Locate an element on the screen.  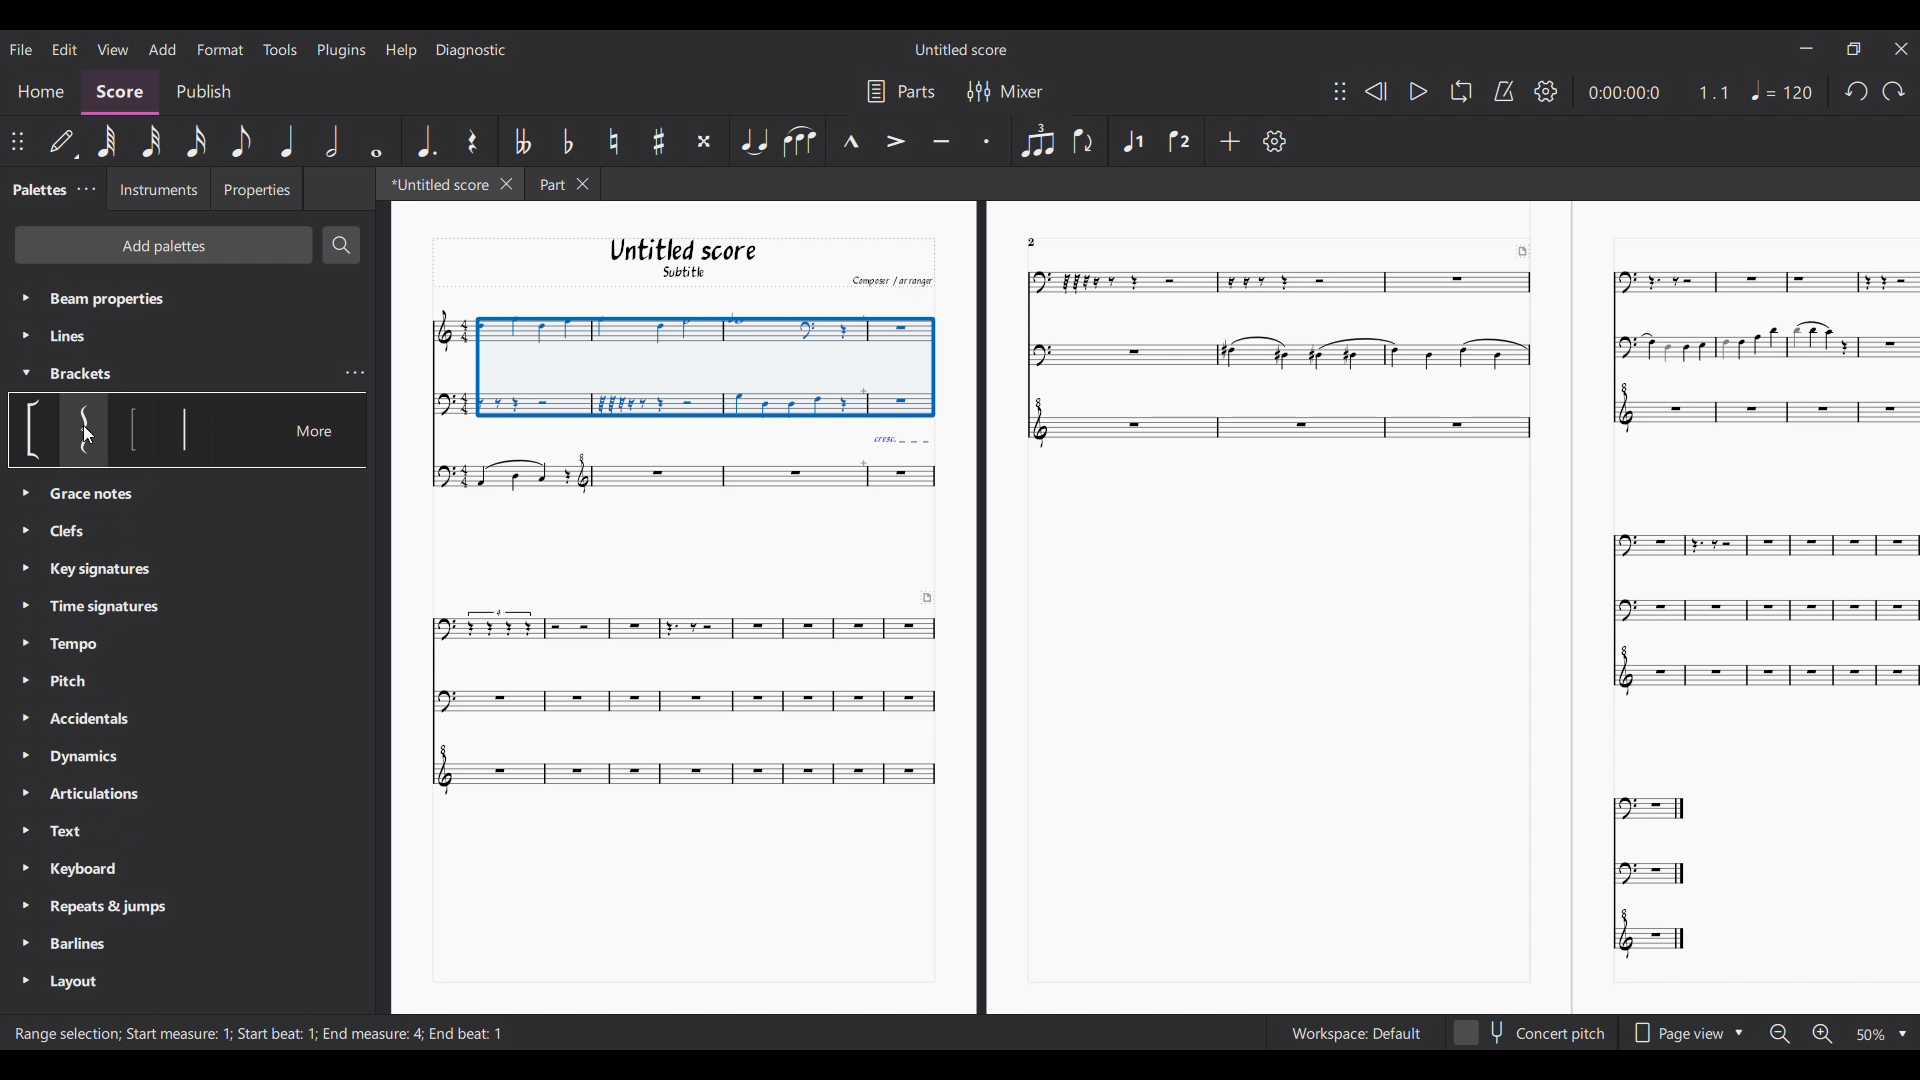
 is located at coordinates (875, 89).